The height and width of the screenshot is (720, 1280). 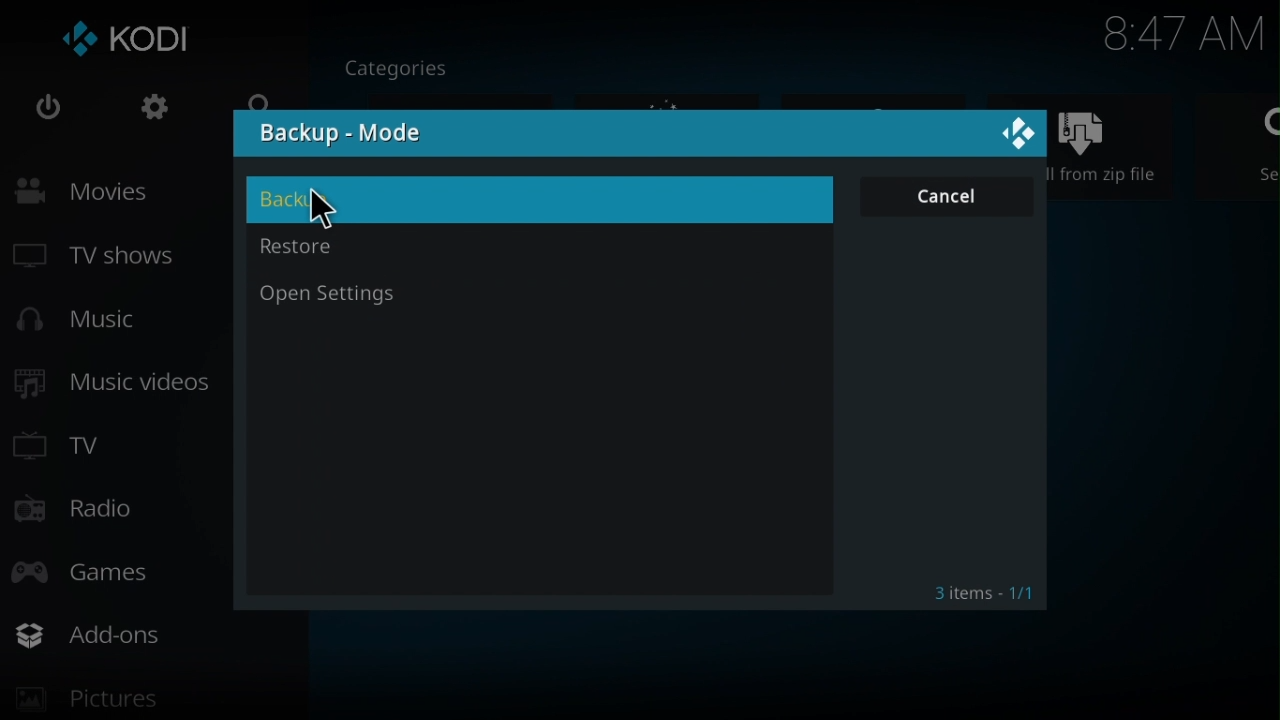 What do you see at coordinates (1183, 36) in the screenshot?
I see `Time` at bounding box center [1183, 36].